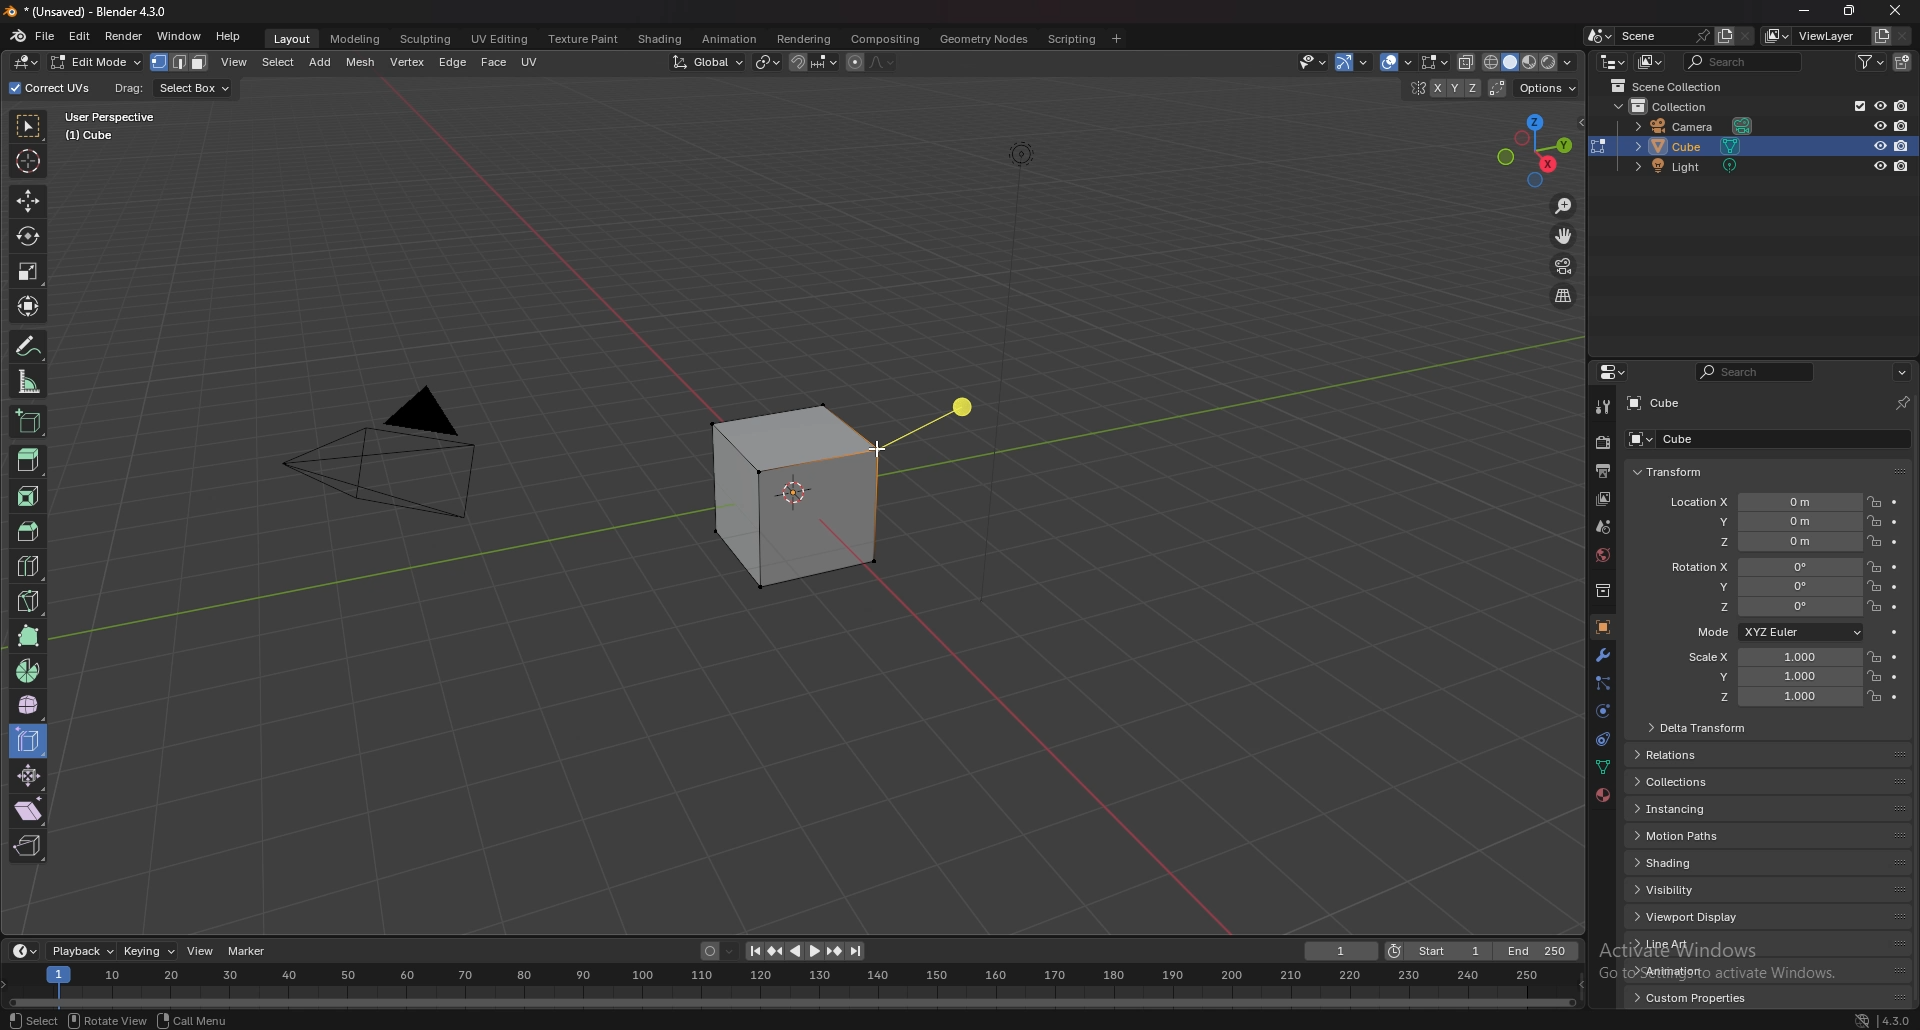 The width and height of the screenshot is (1920, 1030). Describe the element at coordinates (1444, 89) in the screenshot. I see `enable mesh symmetry` at that location.